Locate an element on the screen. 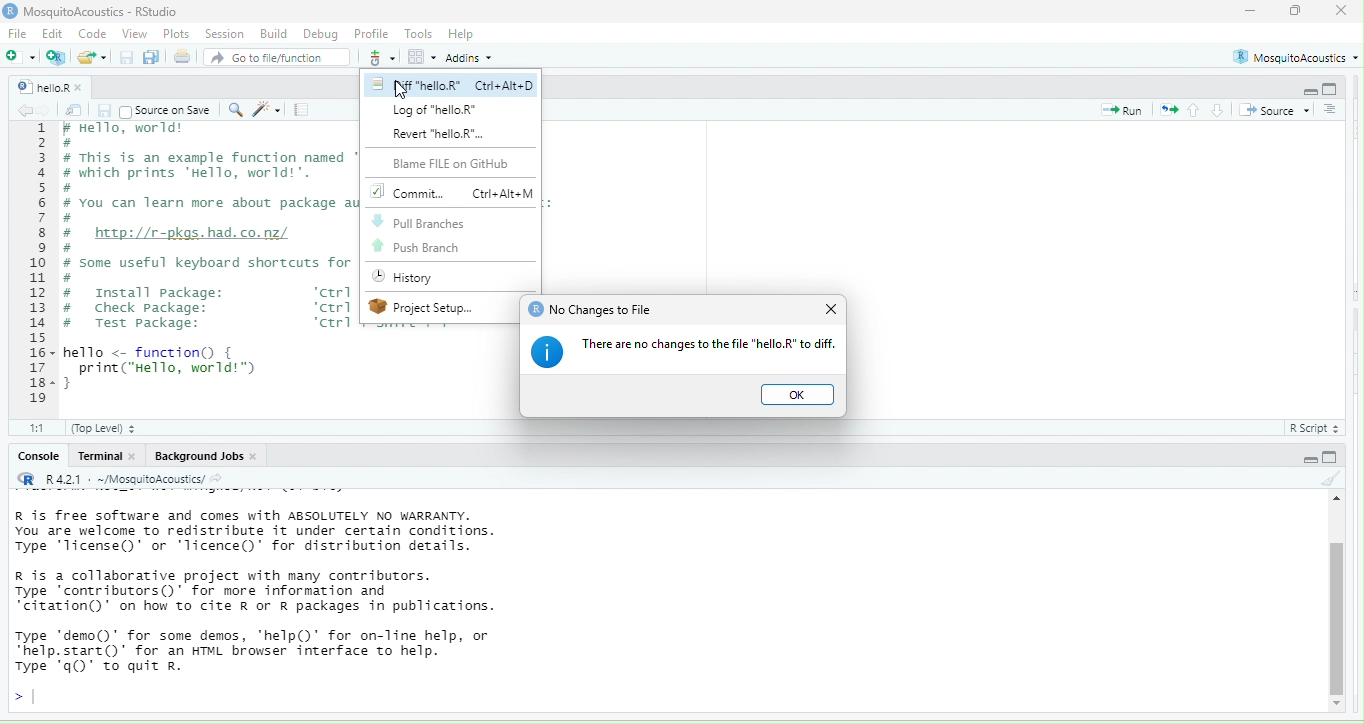 The width and height of the screenshot is (1364, 724).  History is located at coordinates (411, 278).